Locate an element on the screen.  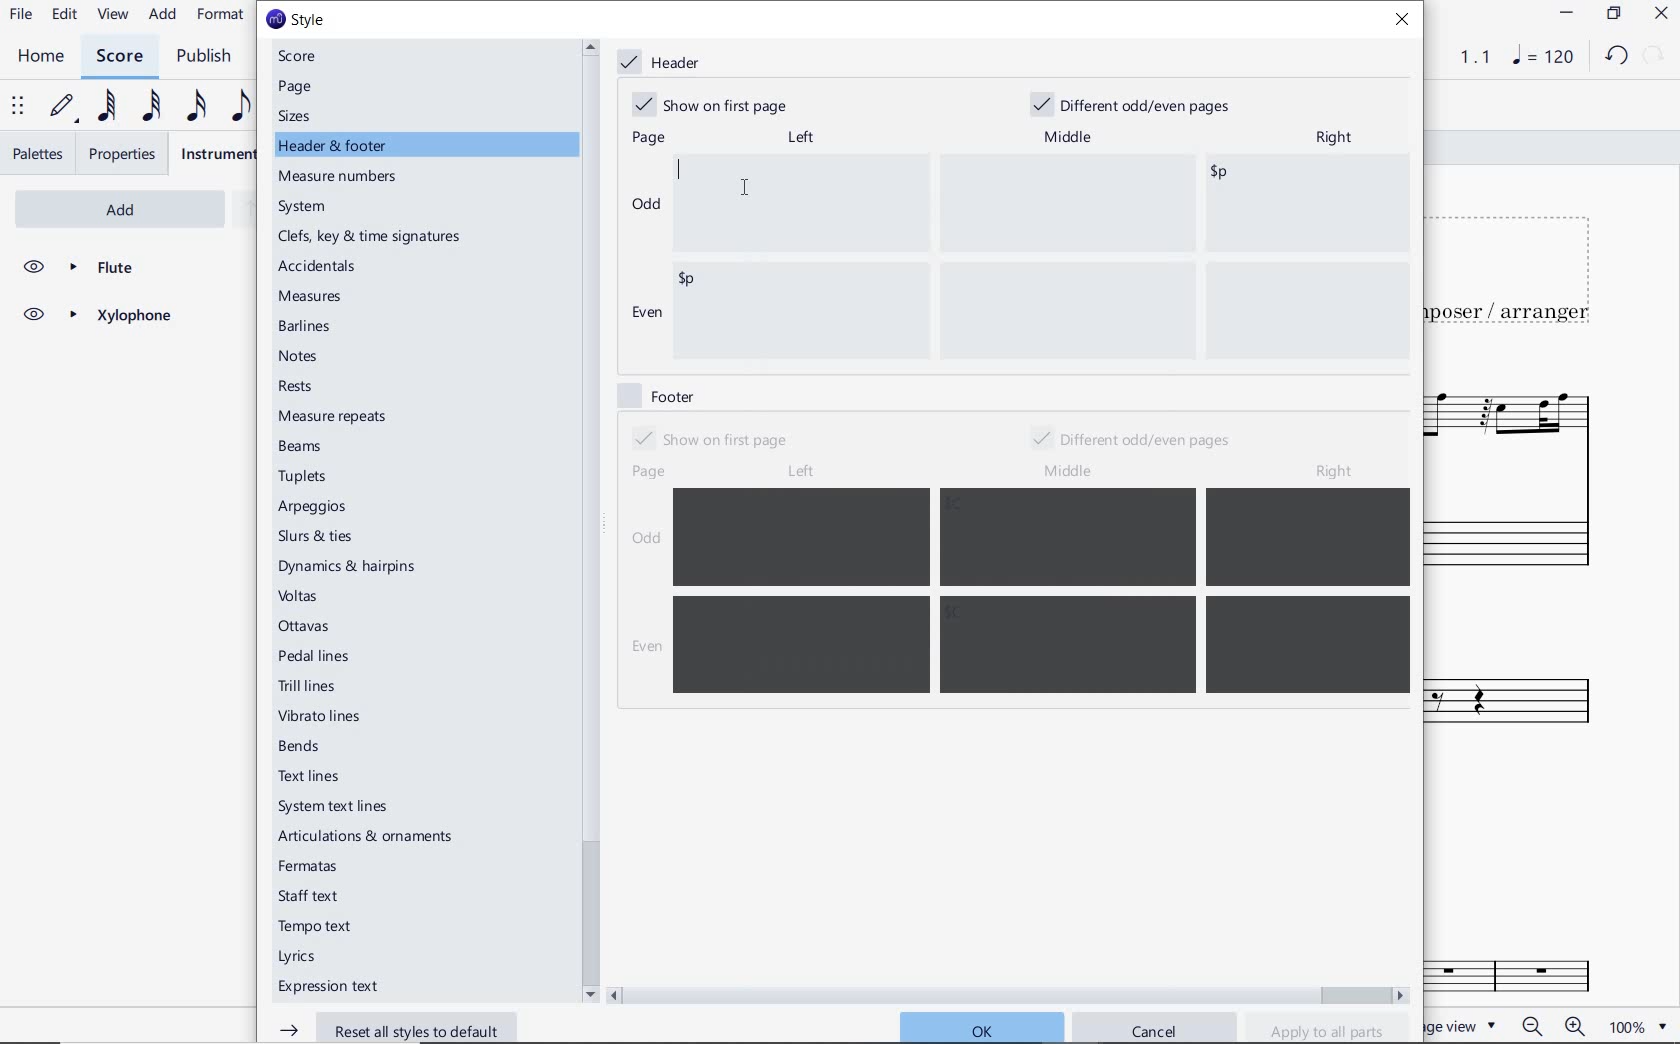
apply to all parts is located at coordinates (1328, 1030).